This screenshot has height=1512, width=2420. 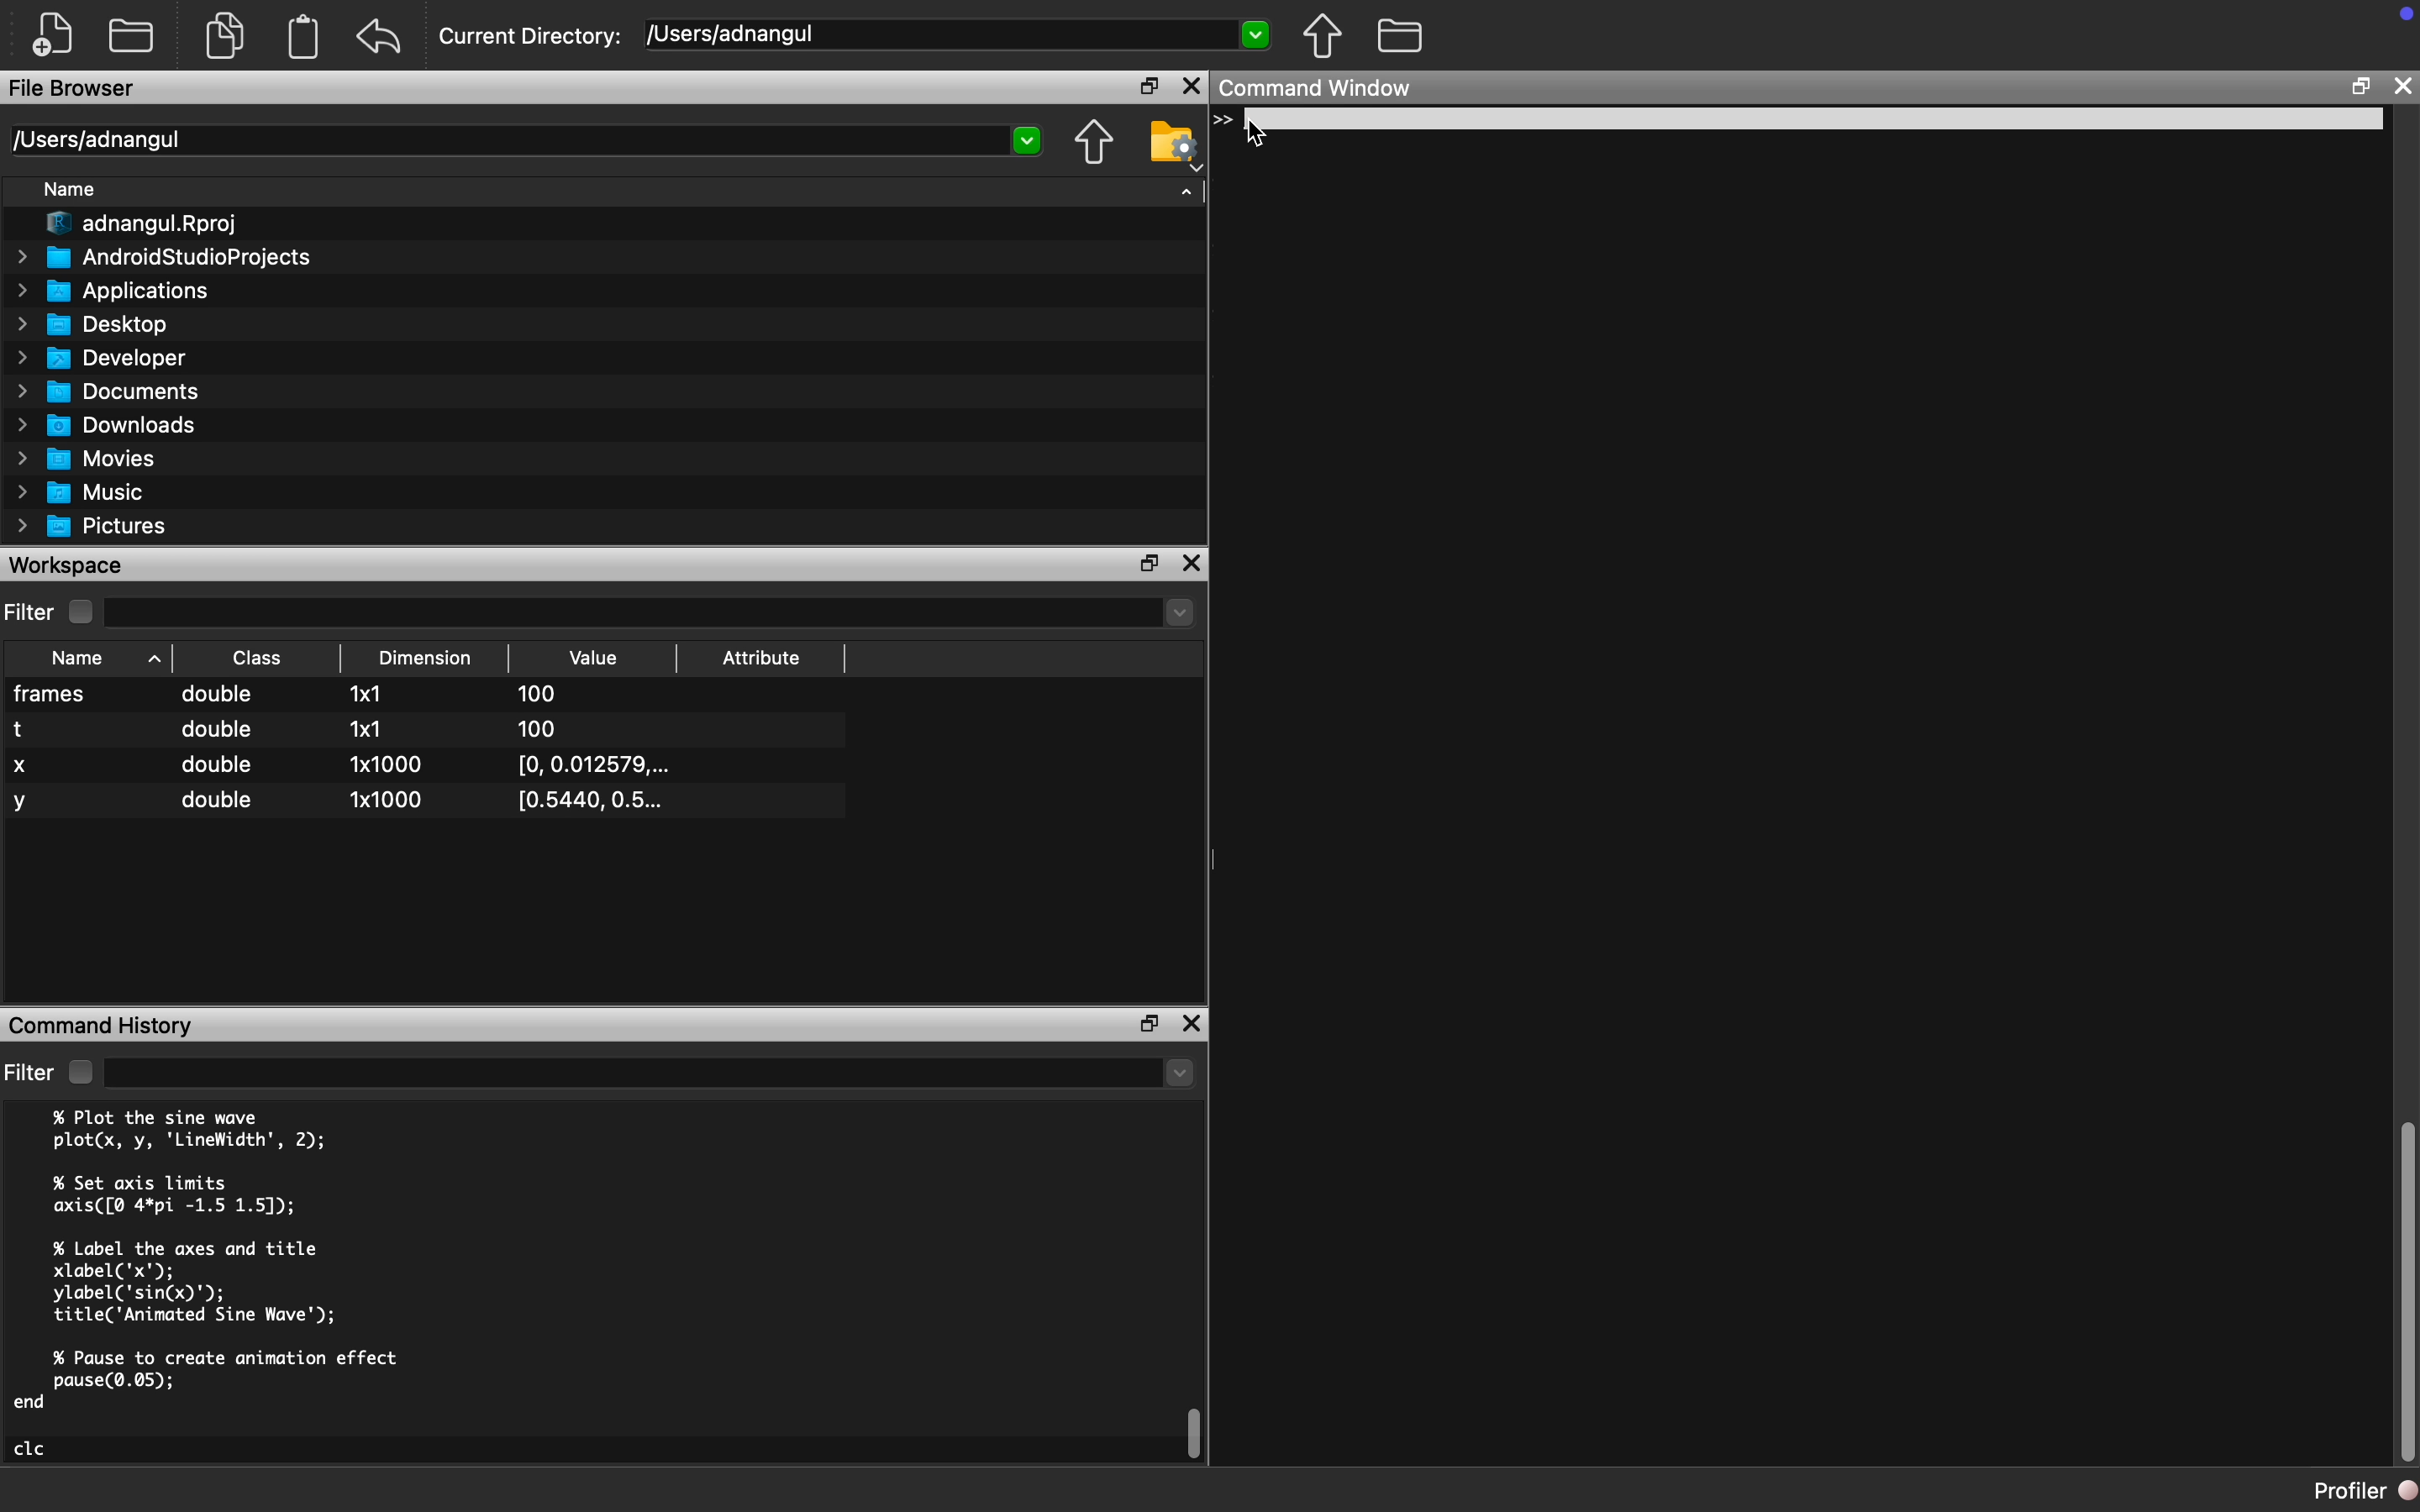 I want to click on Folder Setting, so click(x=1170, y=145).